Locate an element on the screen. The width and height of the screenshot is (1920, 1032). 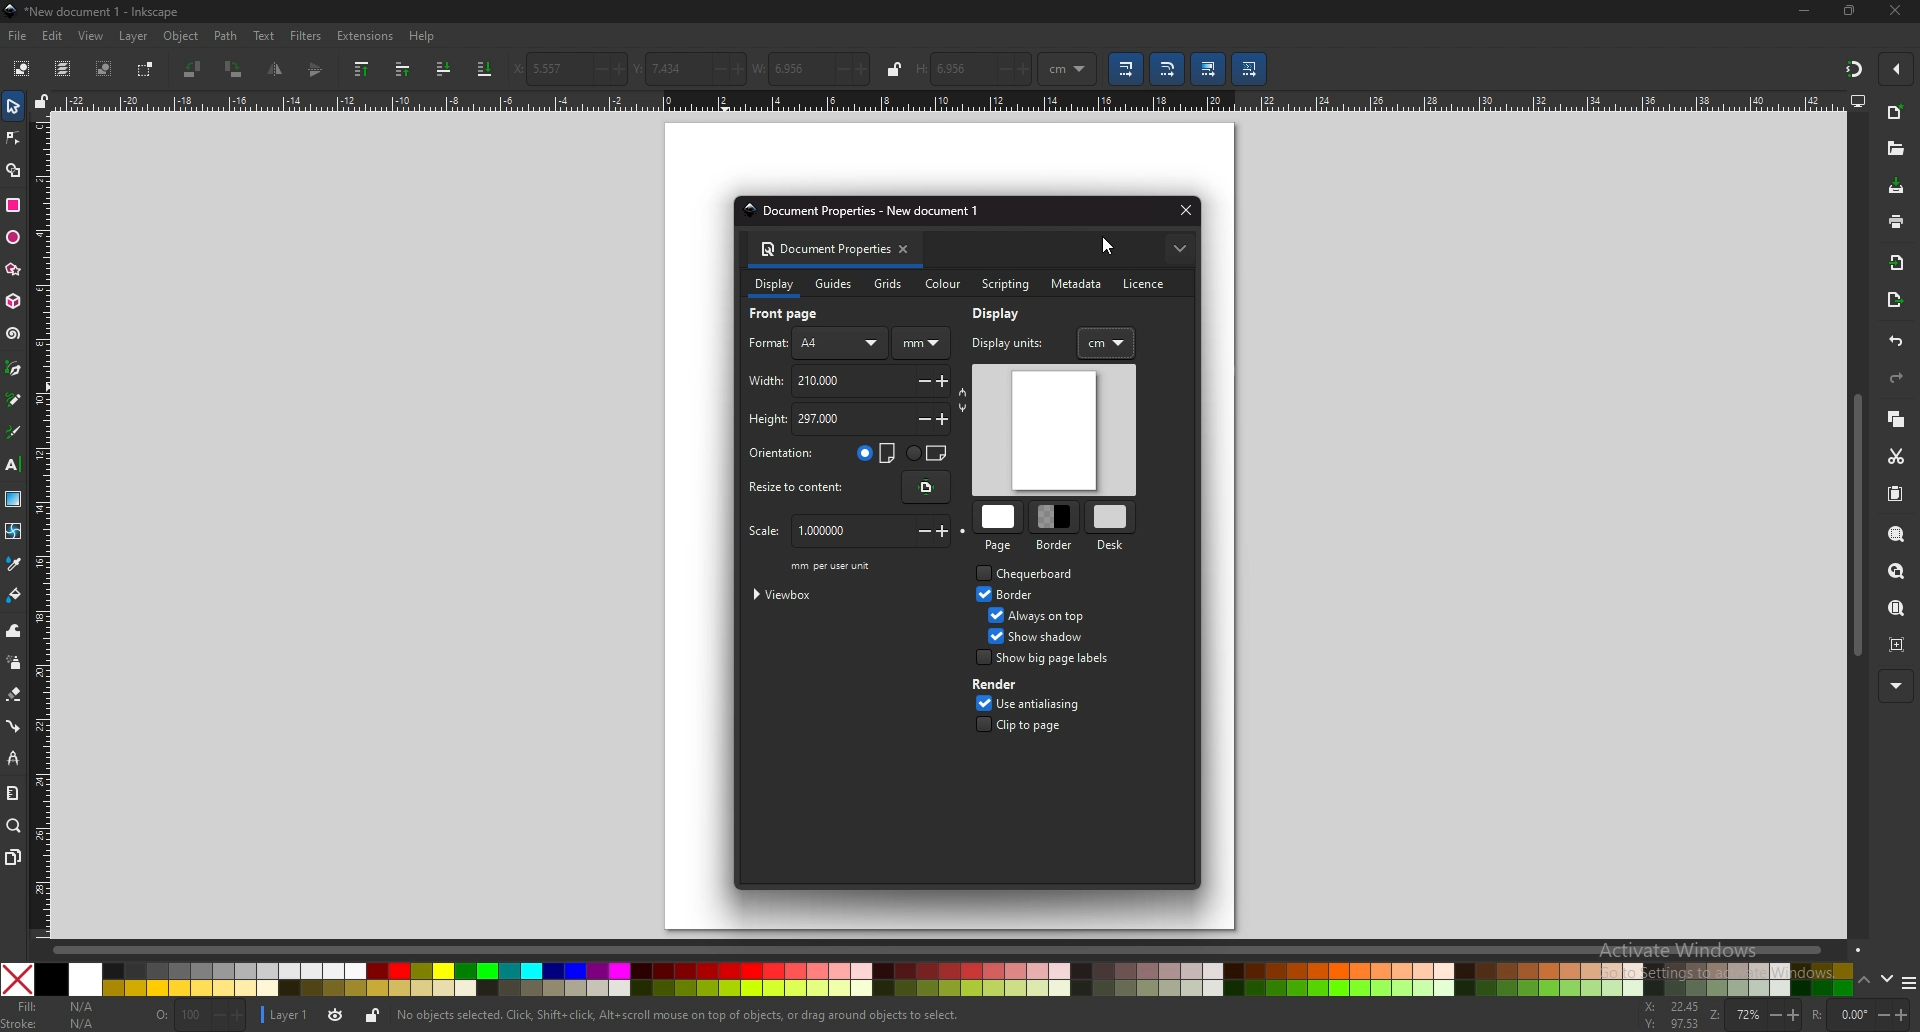
AA is located at coordinates (842, 343).